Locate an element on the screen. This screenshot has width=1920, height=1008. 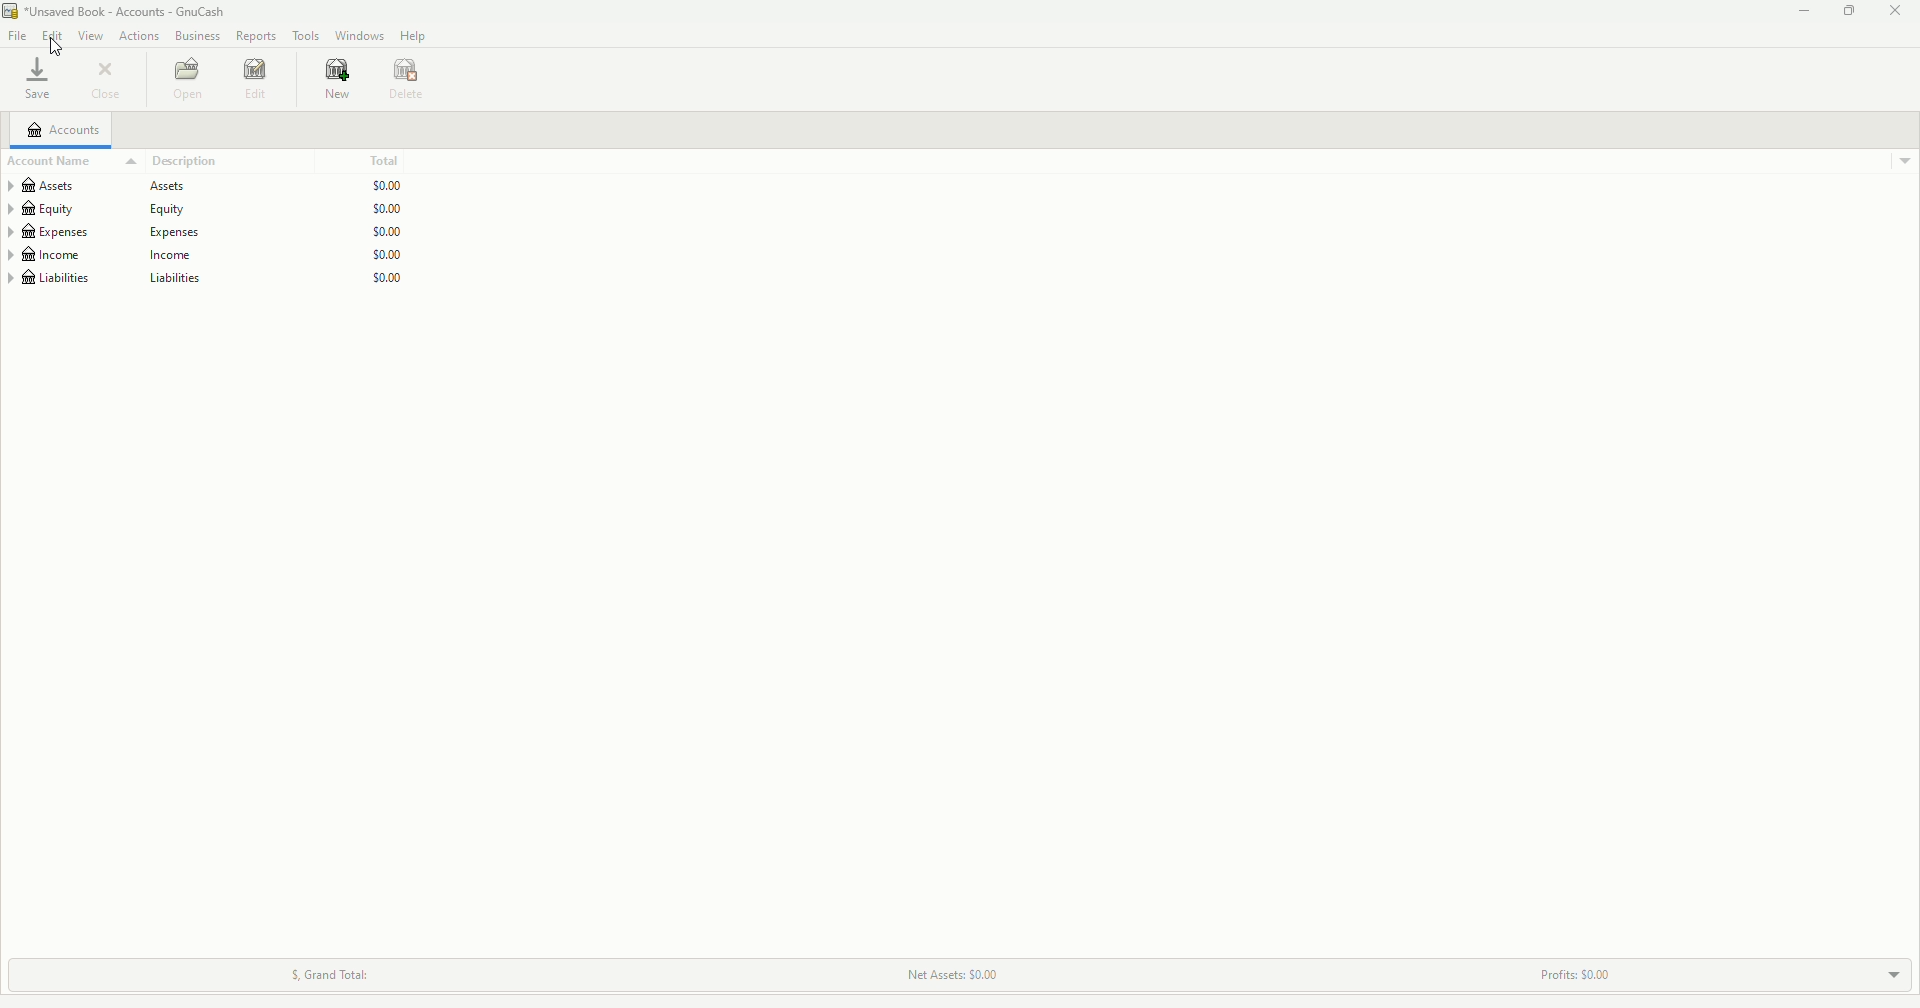
Edit is located at coordinates (257, 80).